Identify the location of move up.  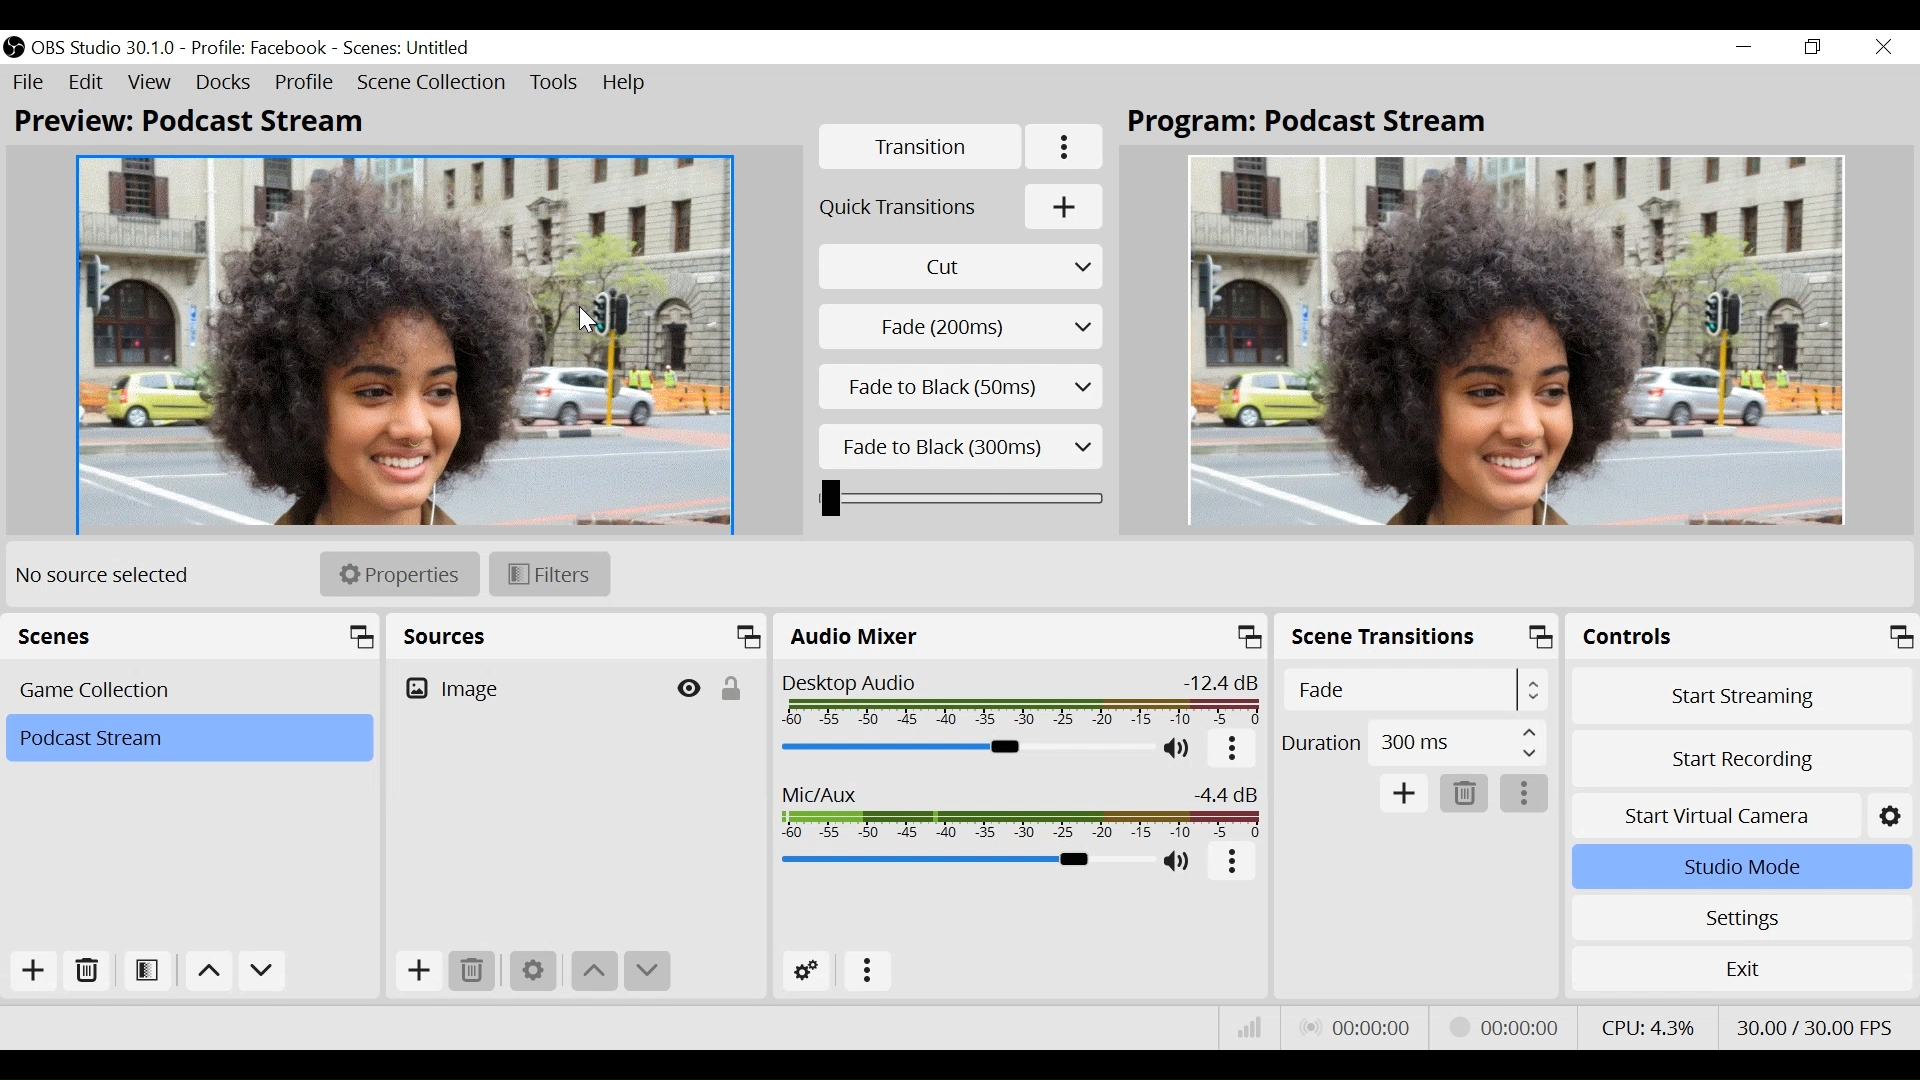
(596, 971).